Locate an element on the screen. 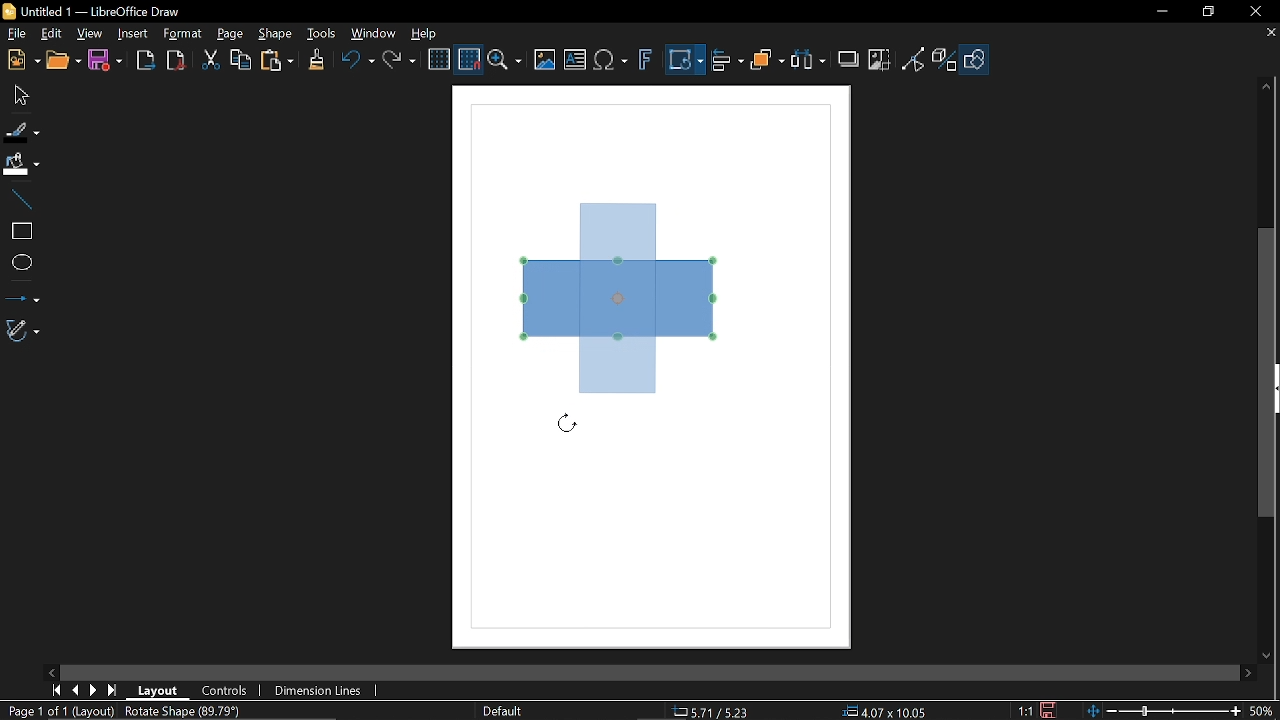 The width and height of the screenshot is (1280, 720). Toggle extrusion is located at coordinates (946, 61).